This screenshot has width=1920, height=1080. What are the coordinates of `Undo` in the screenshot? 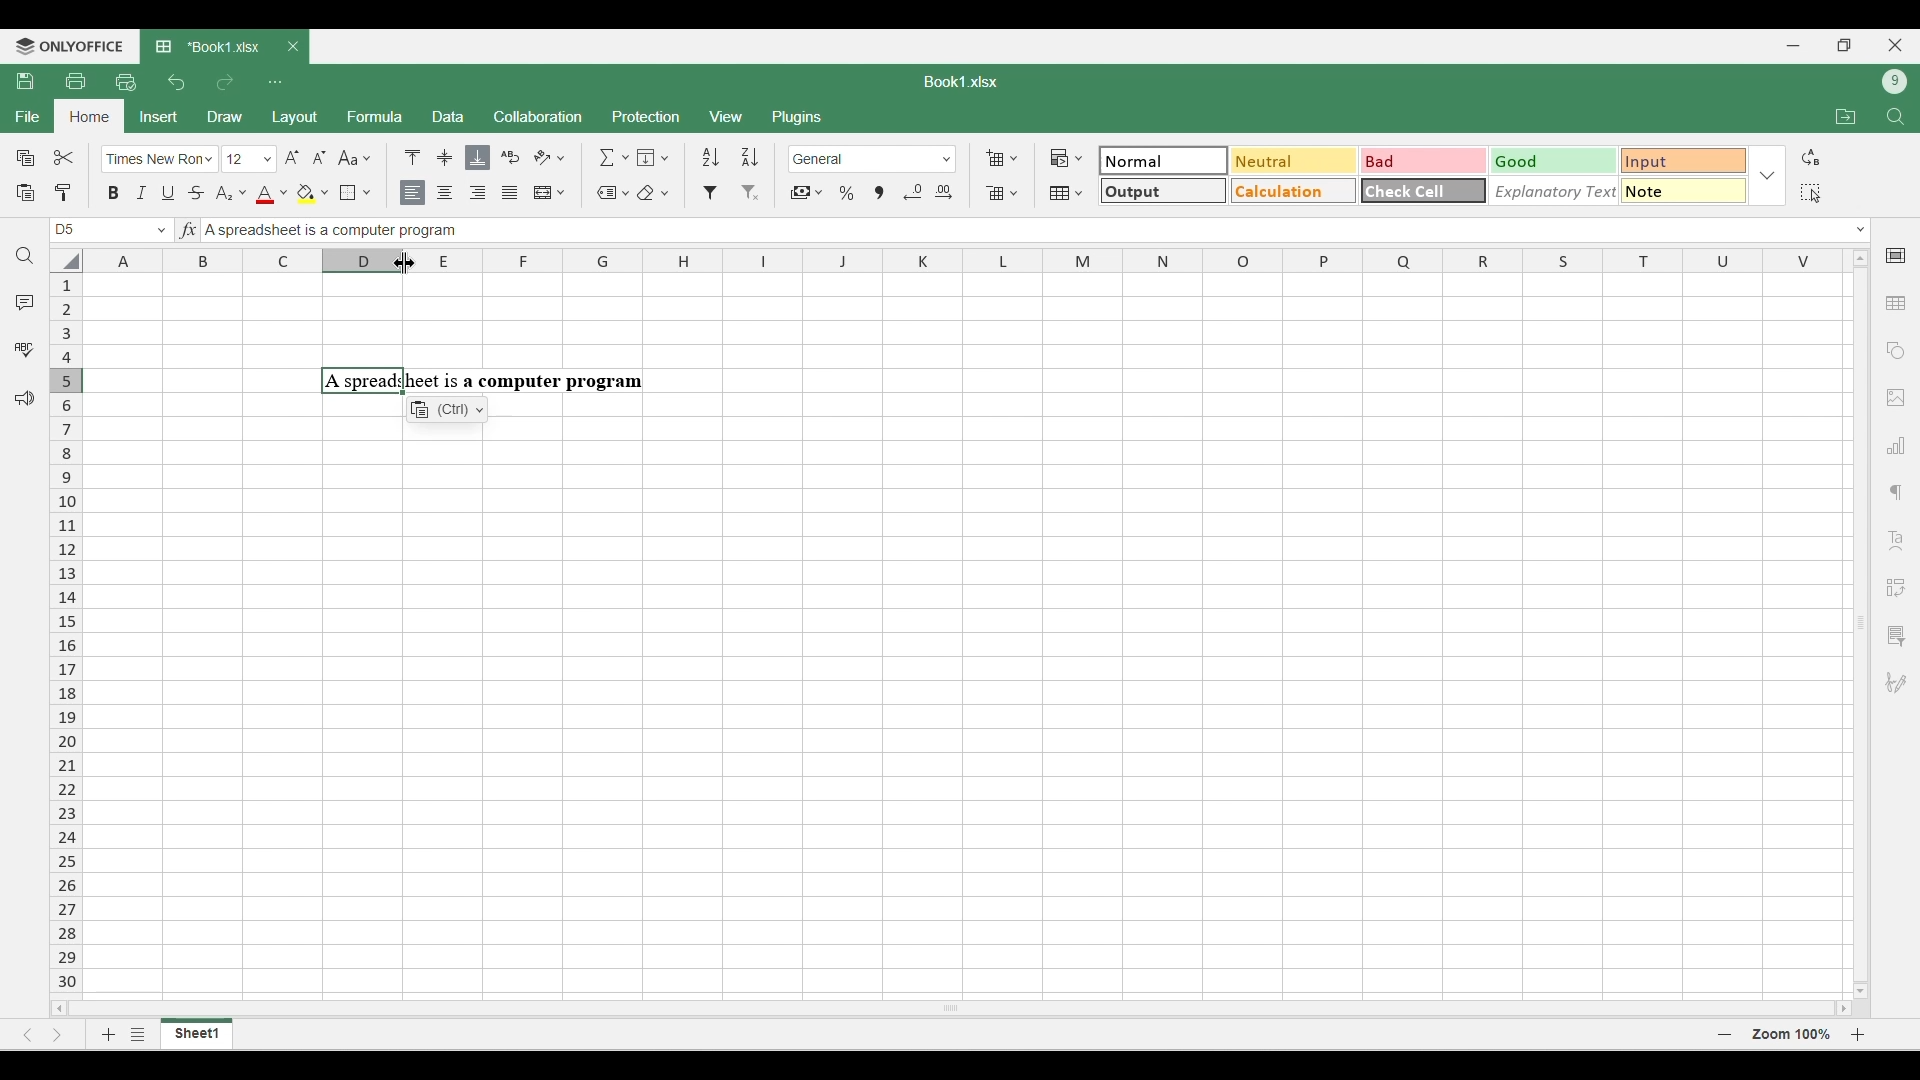 It's located at (176, 82).